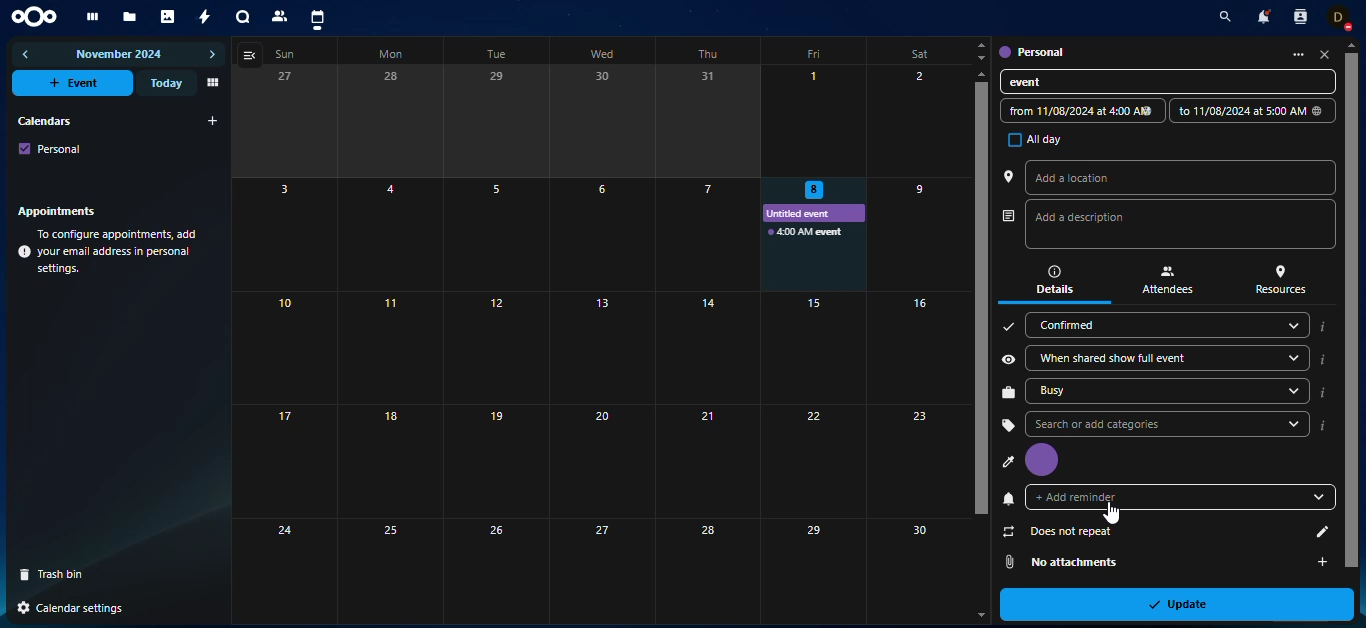 Image resolution: width=1366 pixels, height=628 pixels. Describe the element at coordinates (1029, 139) in the screenshot. I see `all day` at that location.